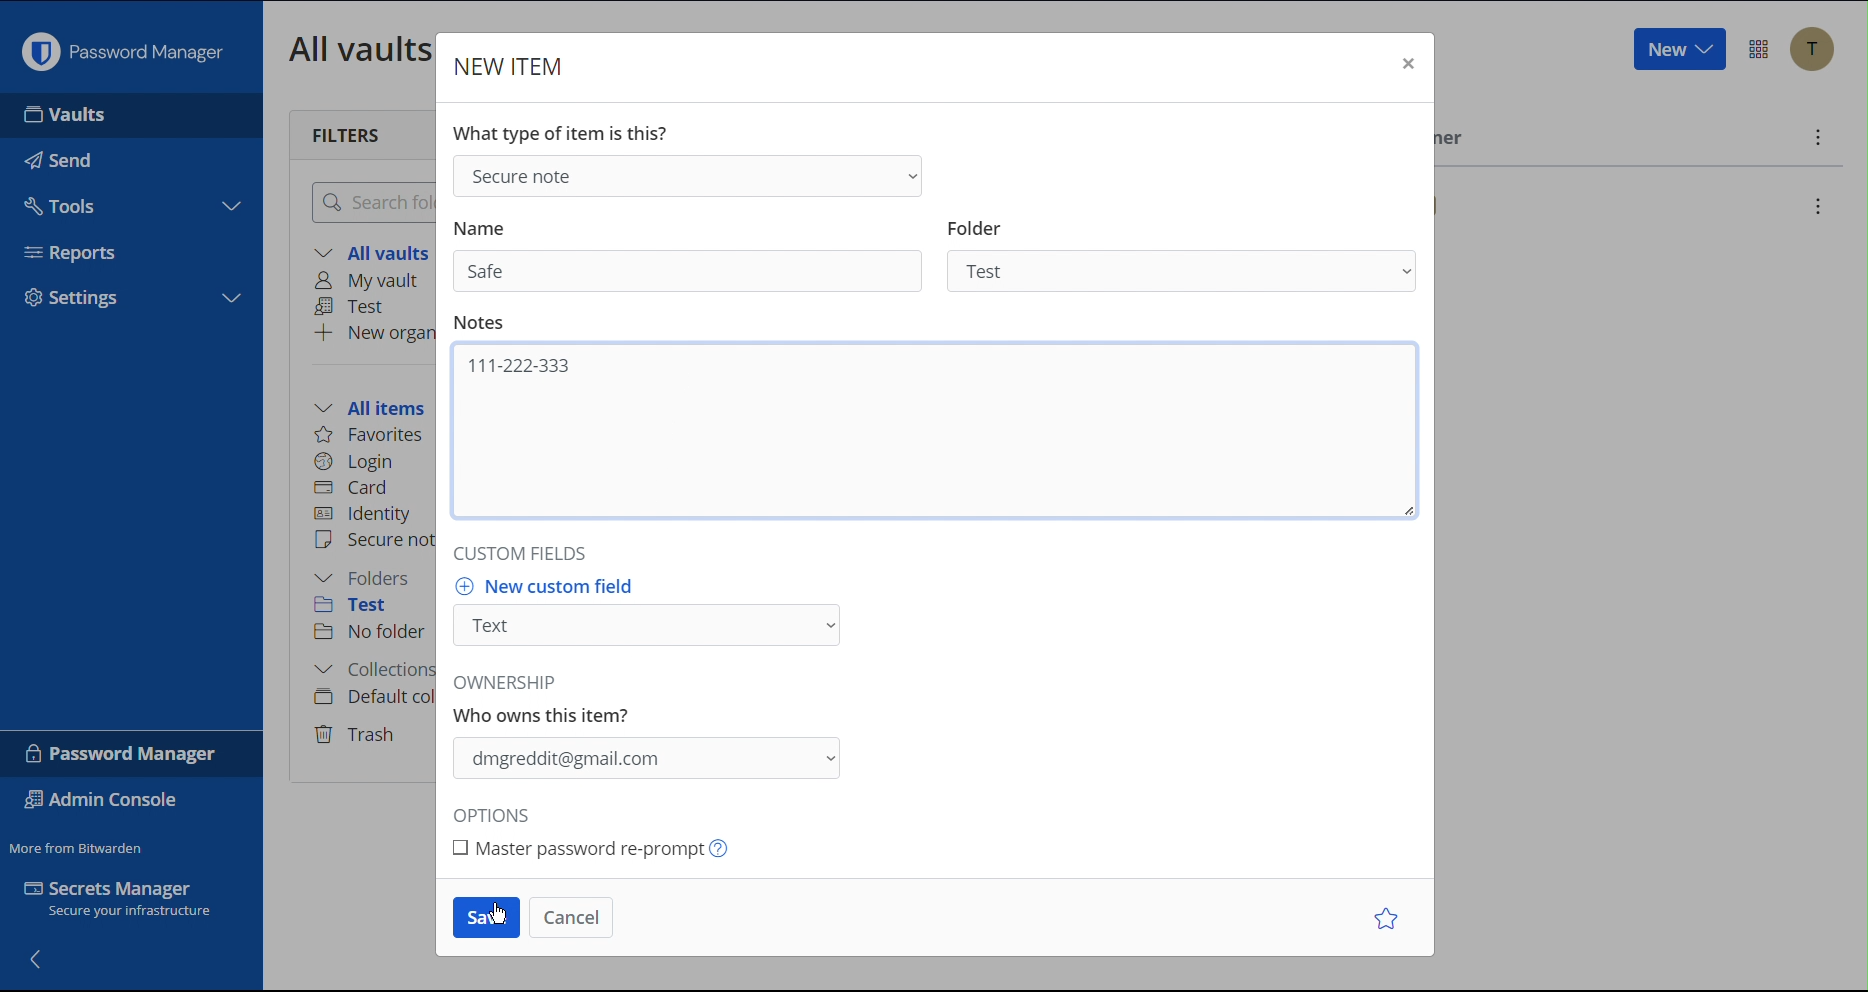  Describe the element at coordinates (371, 697) in the screenshot. I see `Default collection` at that location.